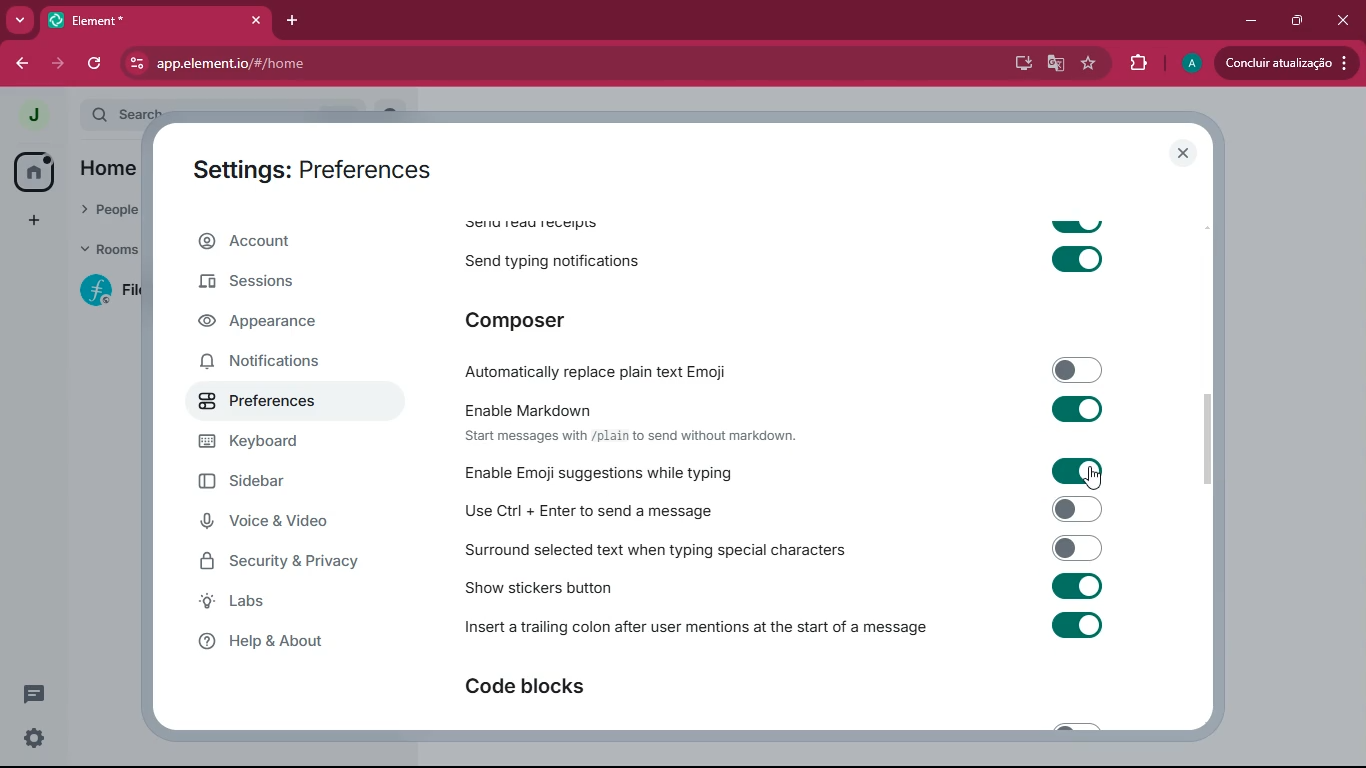  What do you see at coordinates (266, 602) in the screenshot?
I see `labs` at bounding box center [266, 602].